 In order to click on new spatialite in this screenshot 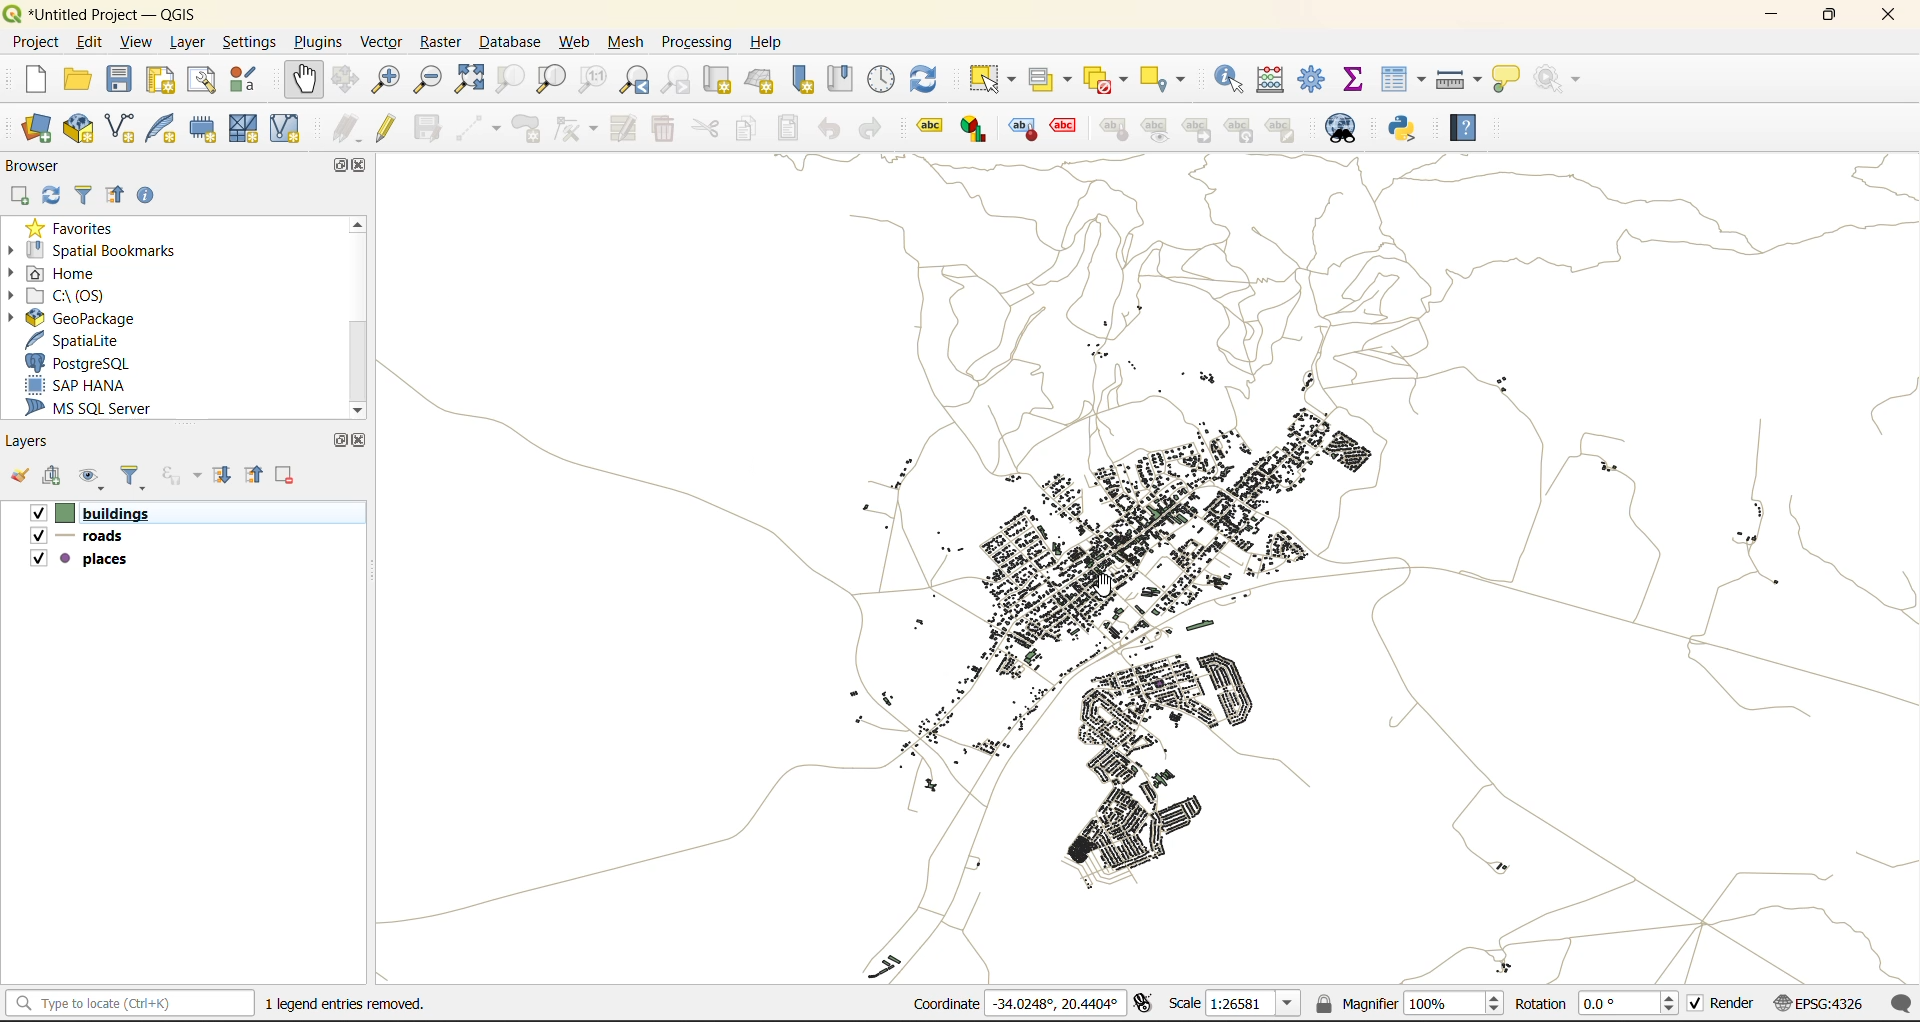, I will do `click(163, 127)`.